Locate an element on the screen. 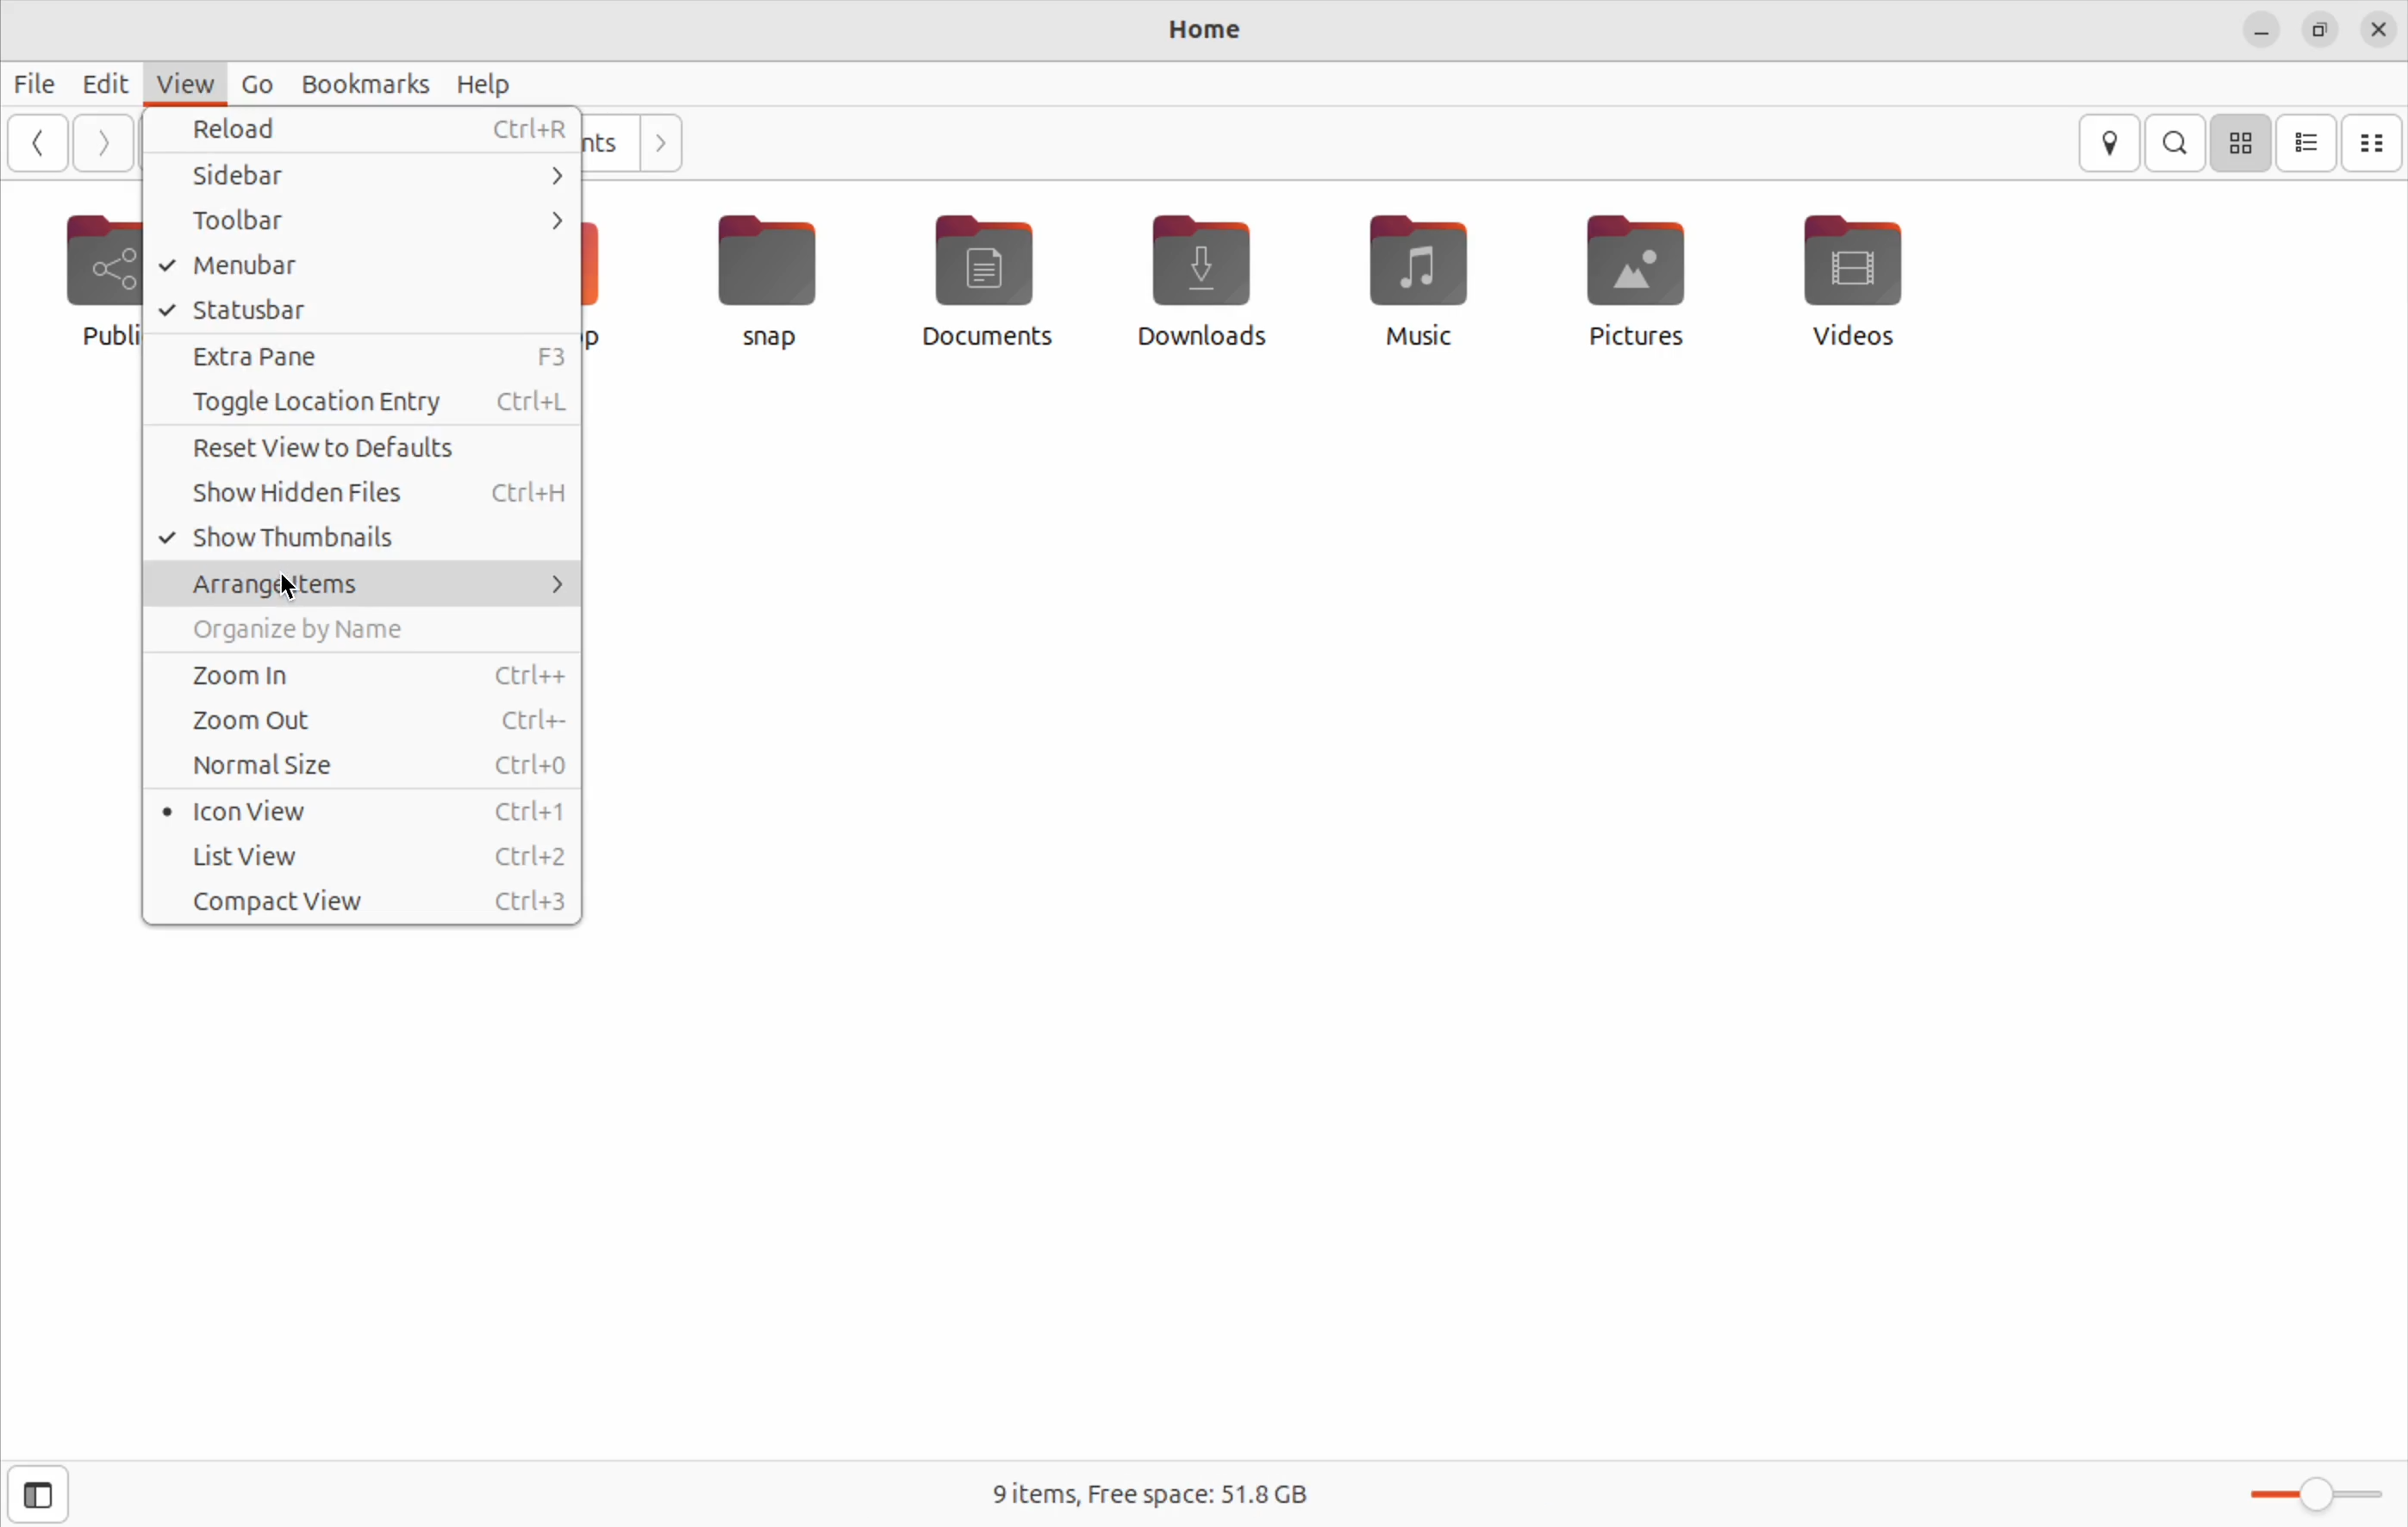 The height and width of the screenshot is (1527, 2408). stautus bar is located at coordinates (360, 312).